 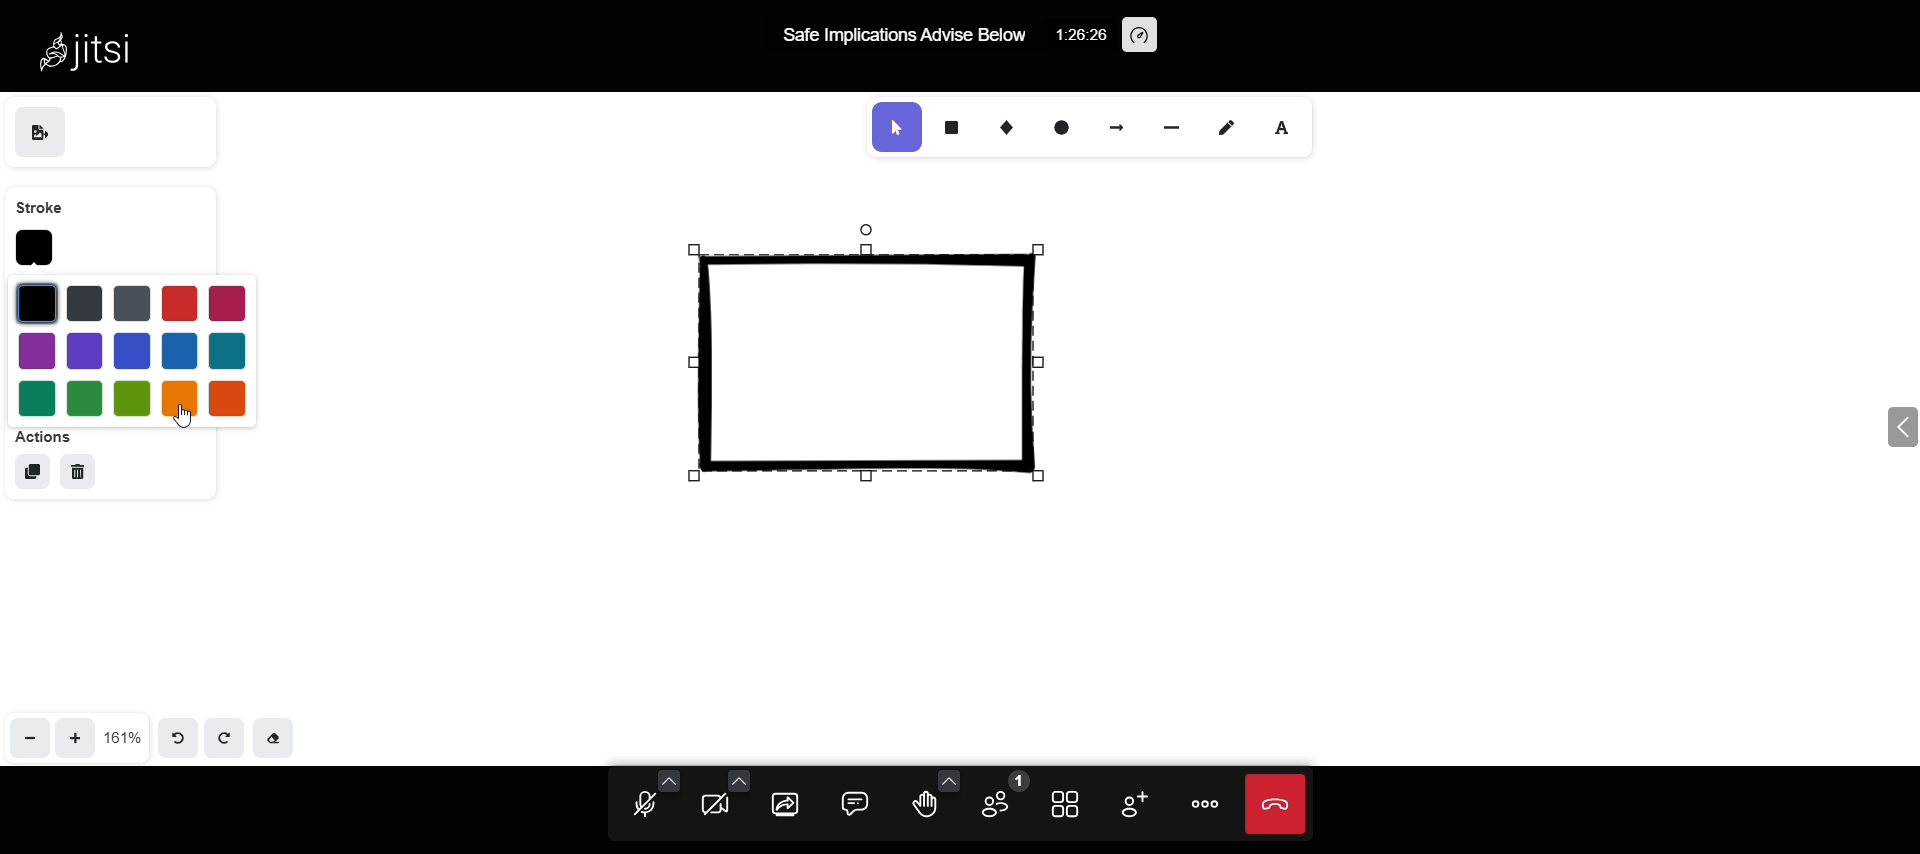 I want to click on performance setting, so click(x=1152, y=36).